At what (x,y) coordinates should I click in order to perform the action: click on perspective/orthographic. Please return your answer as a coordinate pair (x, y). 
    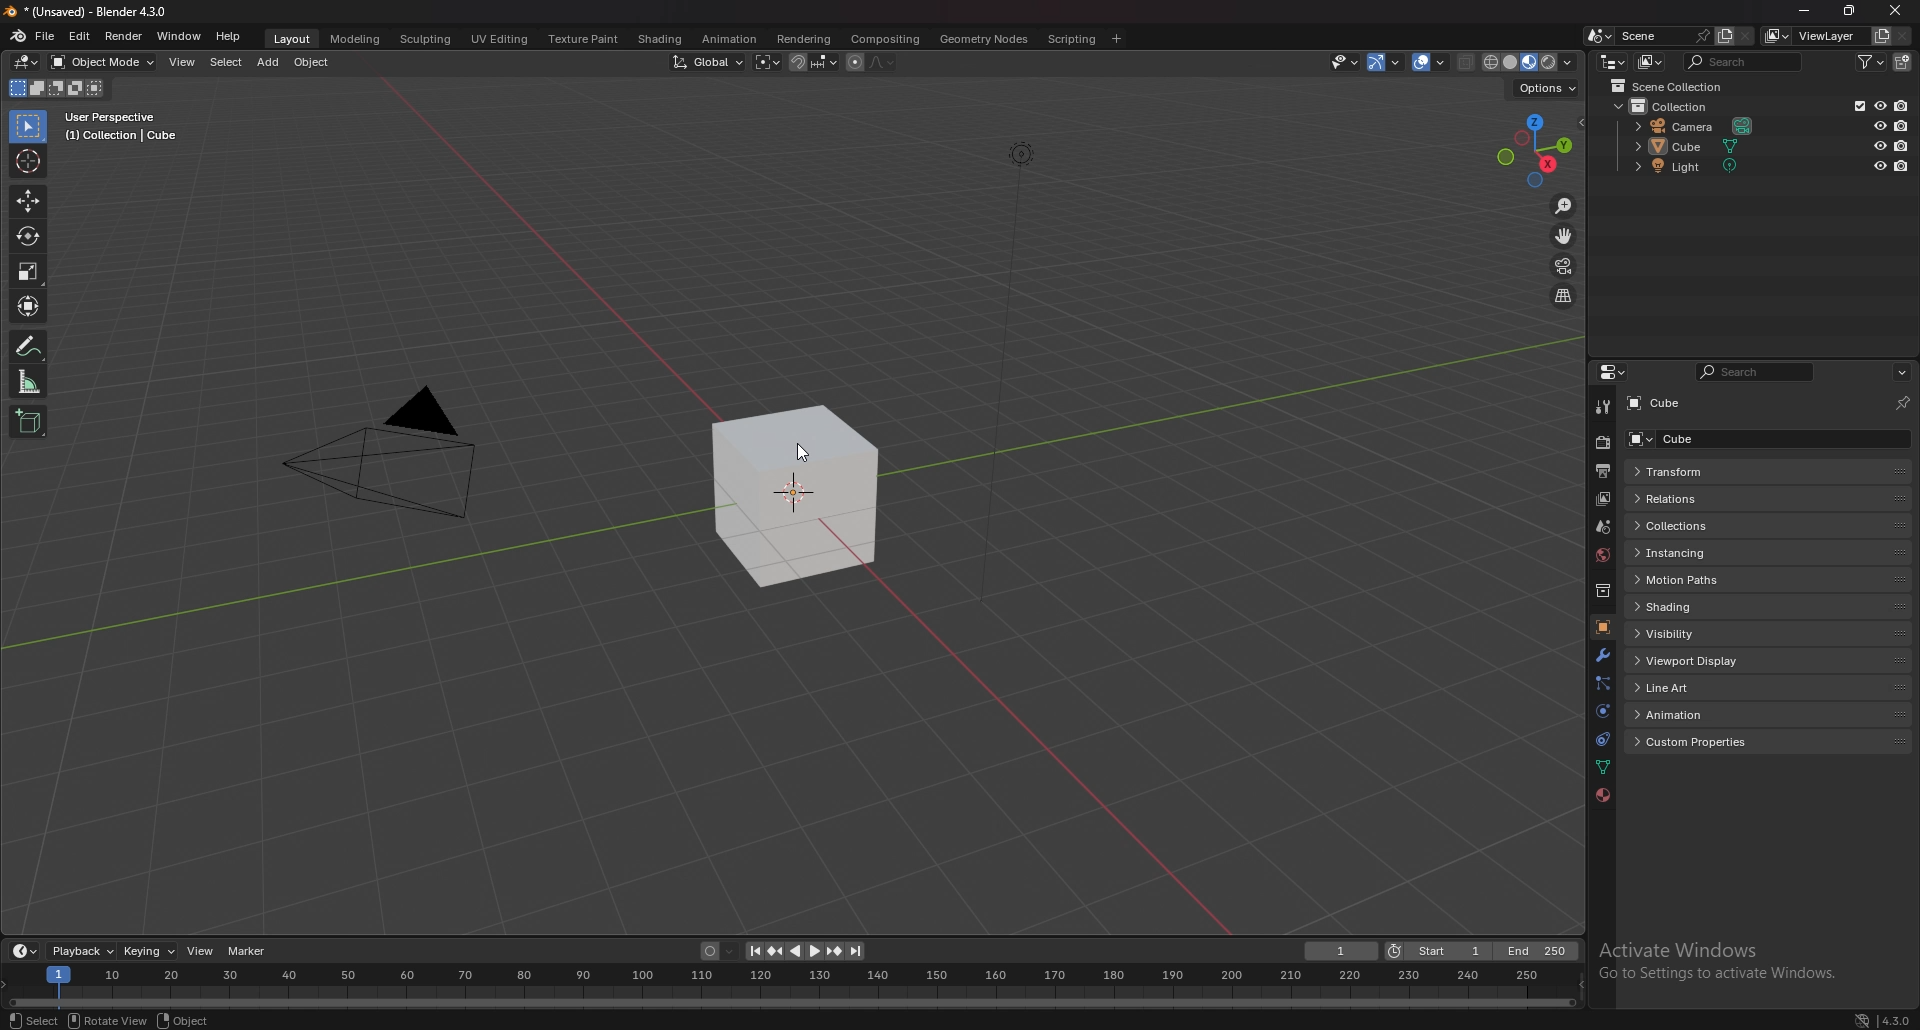
    Looking at the image, I should click on (1563, 295).